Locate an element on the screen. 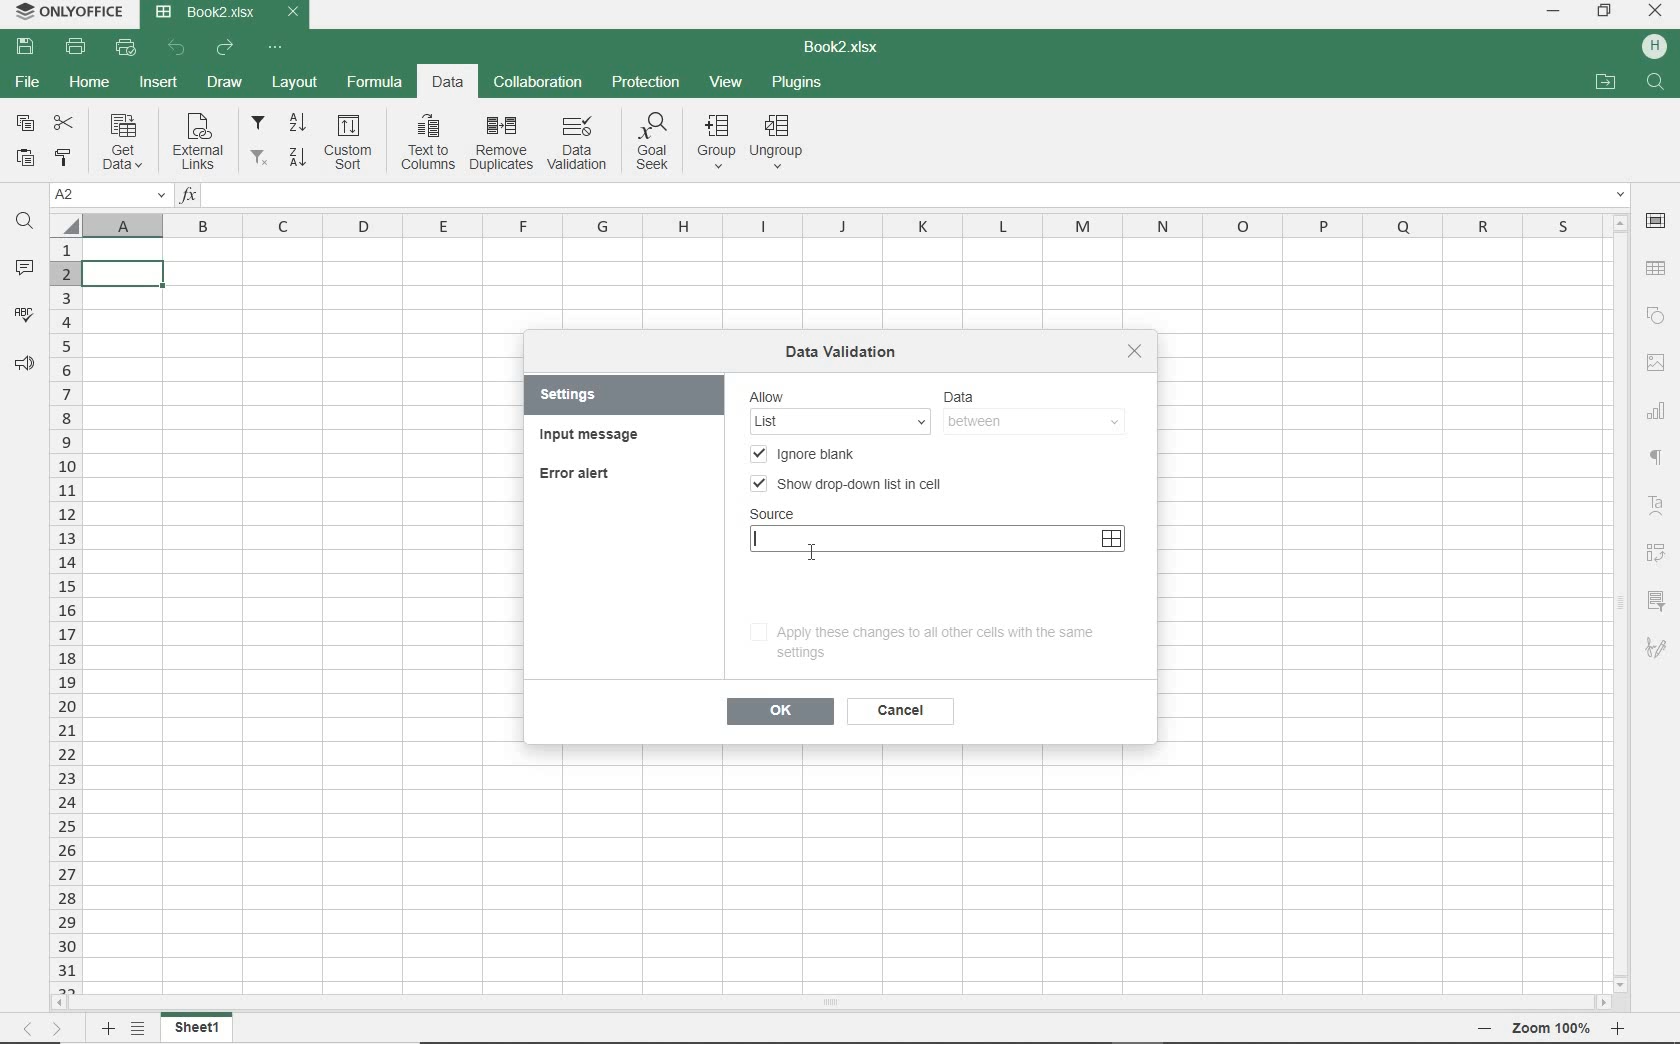 The height and width of the screenshot is (1044, 1680). INSERT is located at coordinates (160, 79).